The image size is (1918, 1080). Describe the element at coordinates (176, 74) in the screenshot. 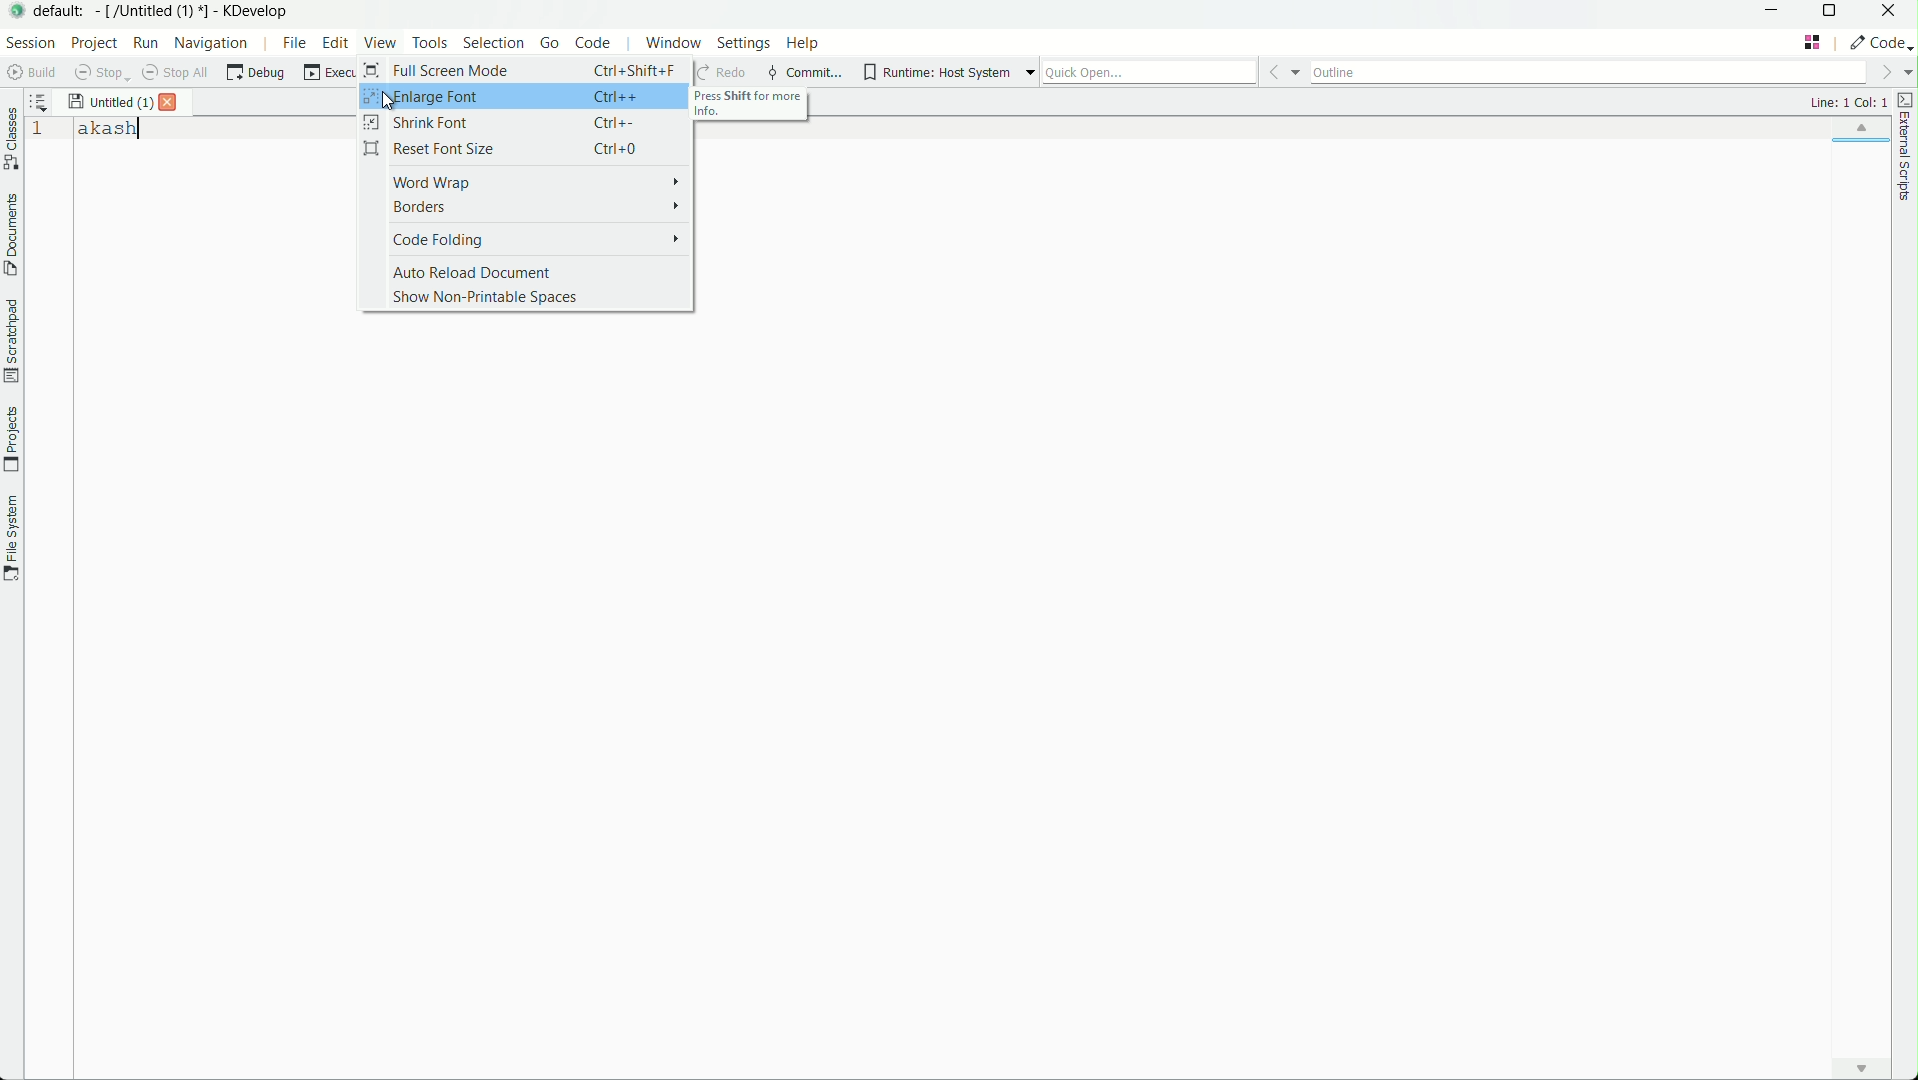

I see `stop all` at that location.